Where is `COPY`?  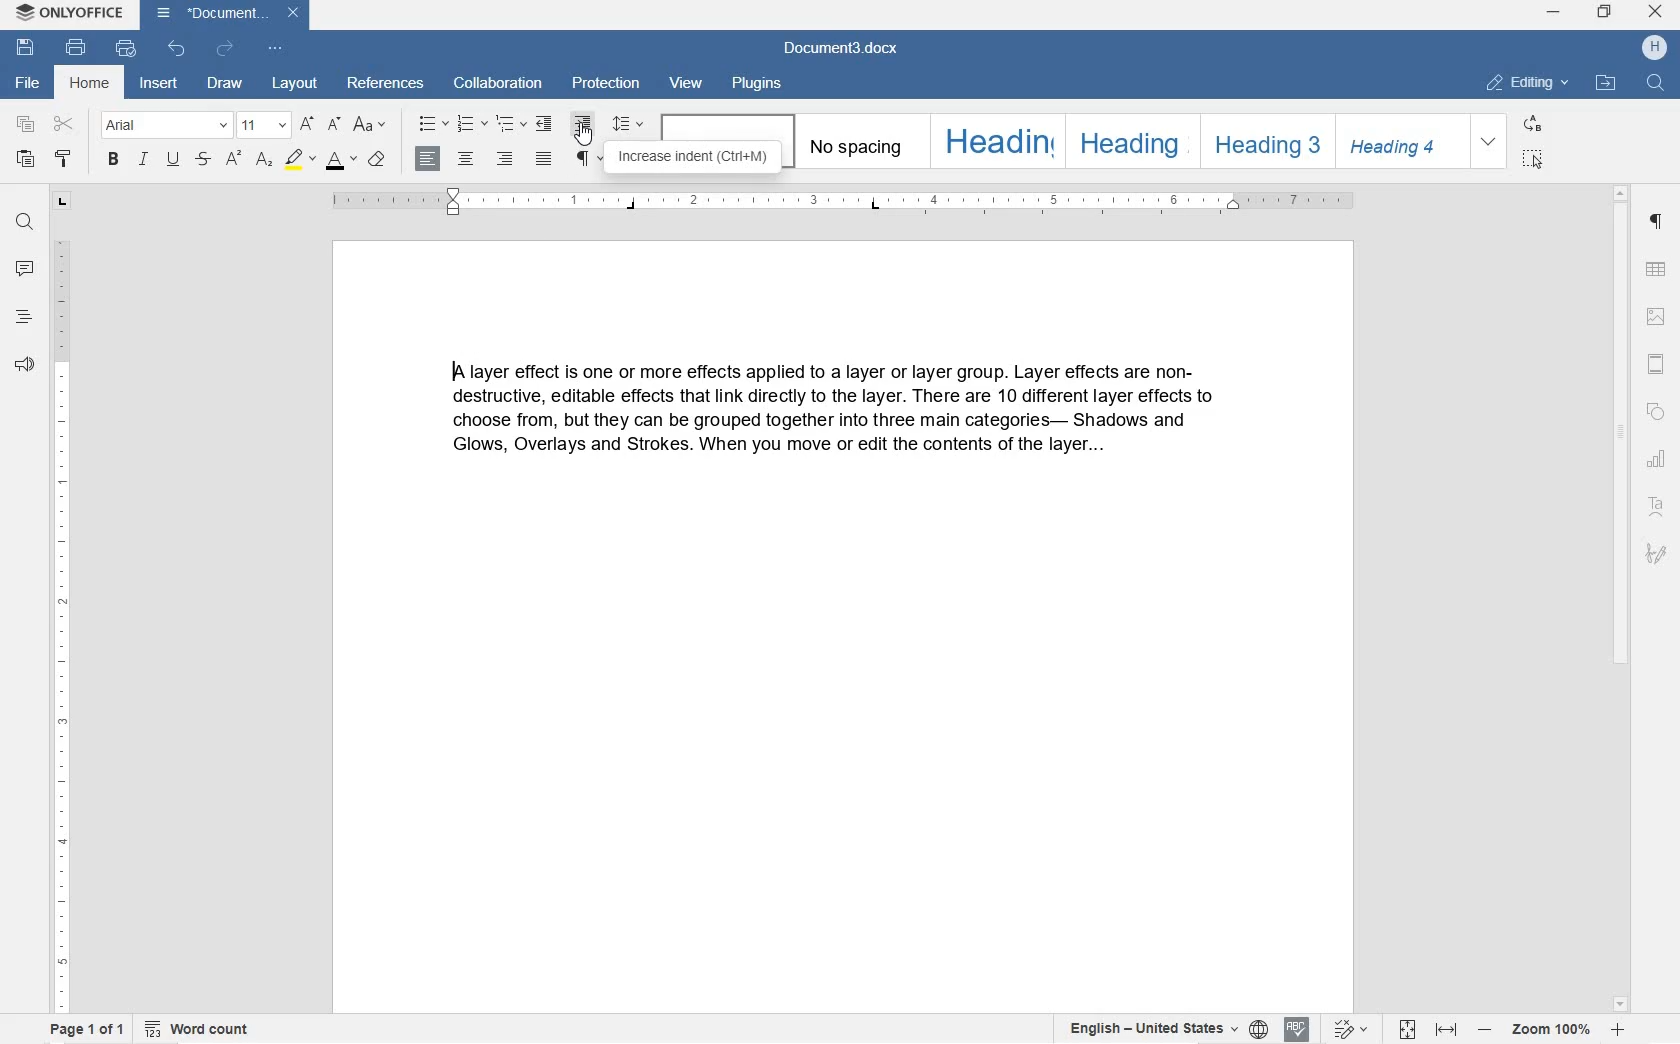
COPY is located at coordinates (26, 125).